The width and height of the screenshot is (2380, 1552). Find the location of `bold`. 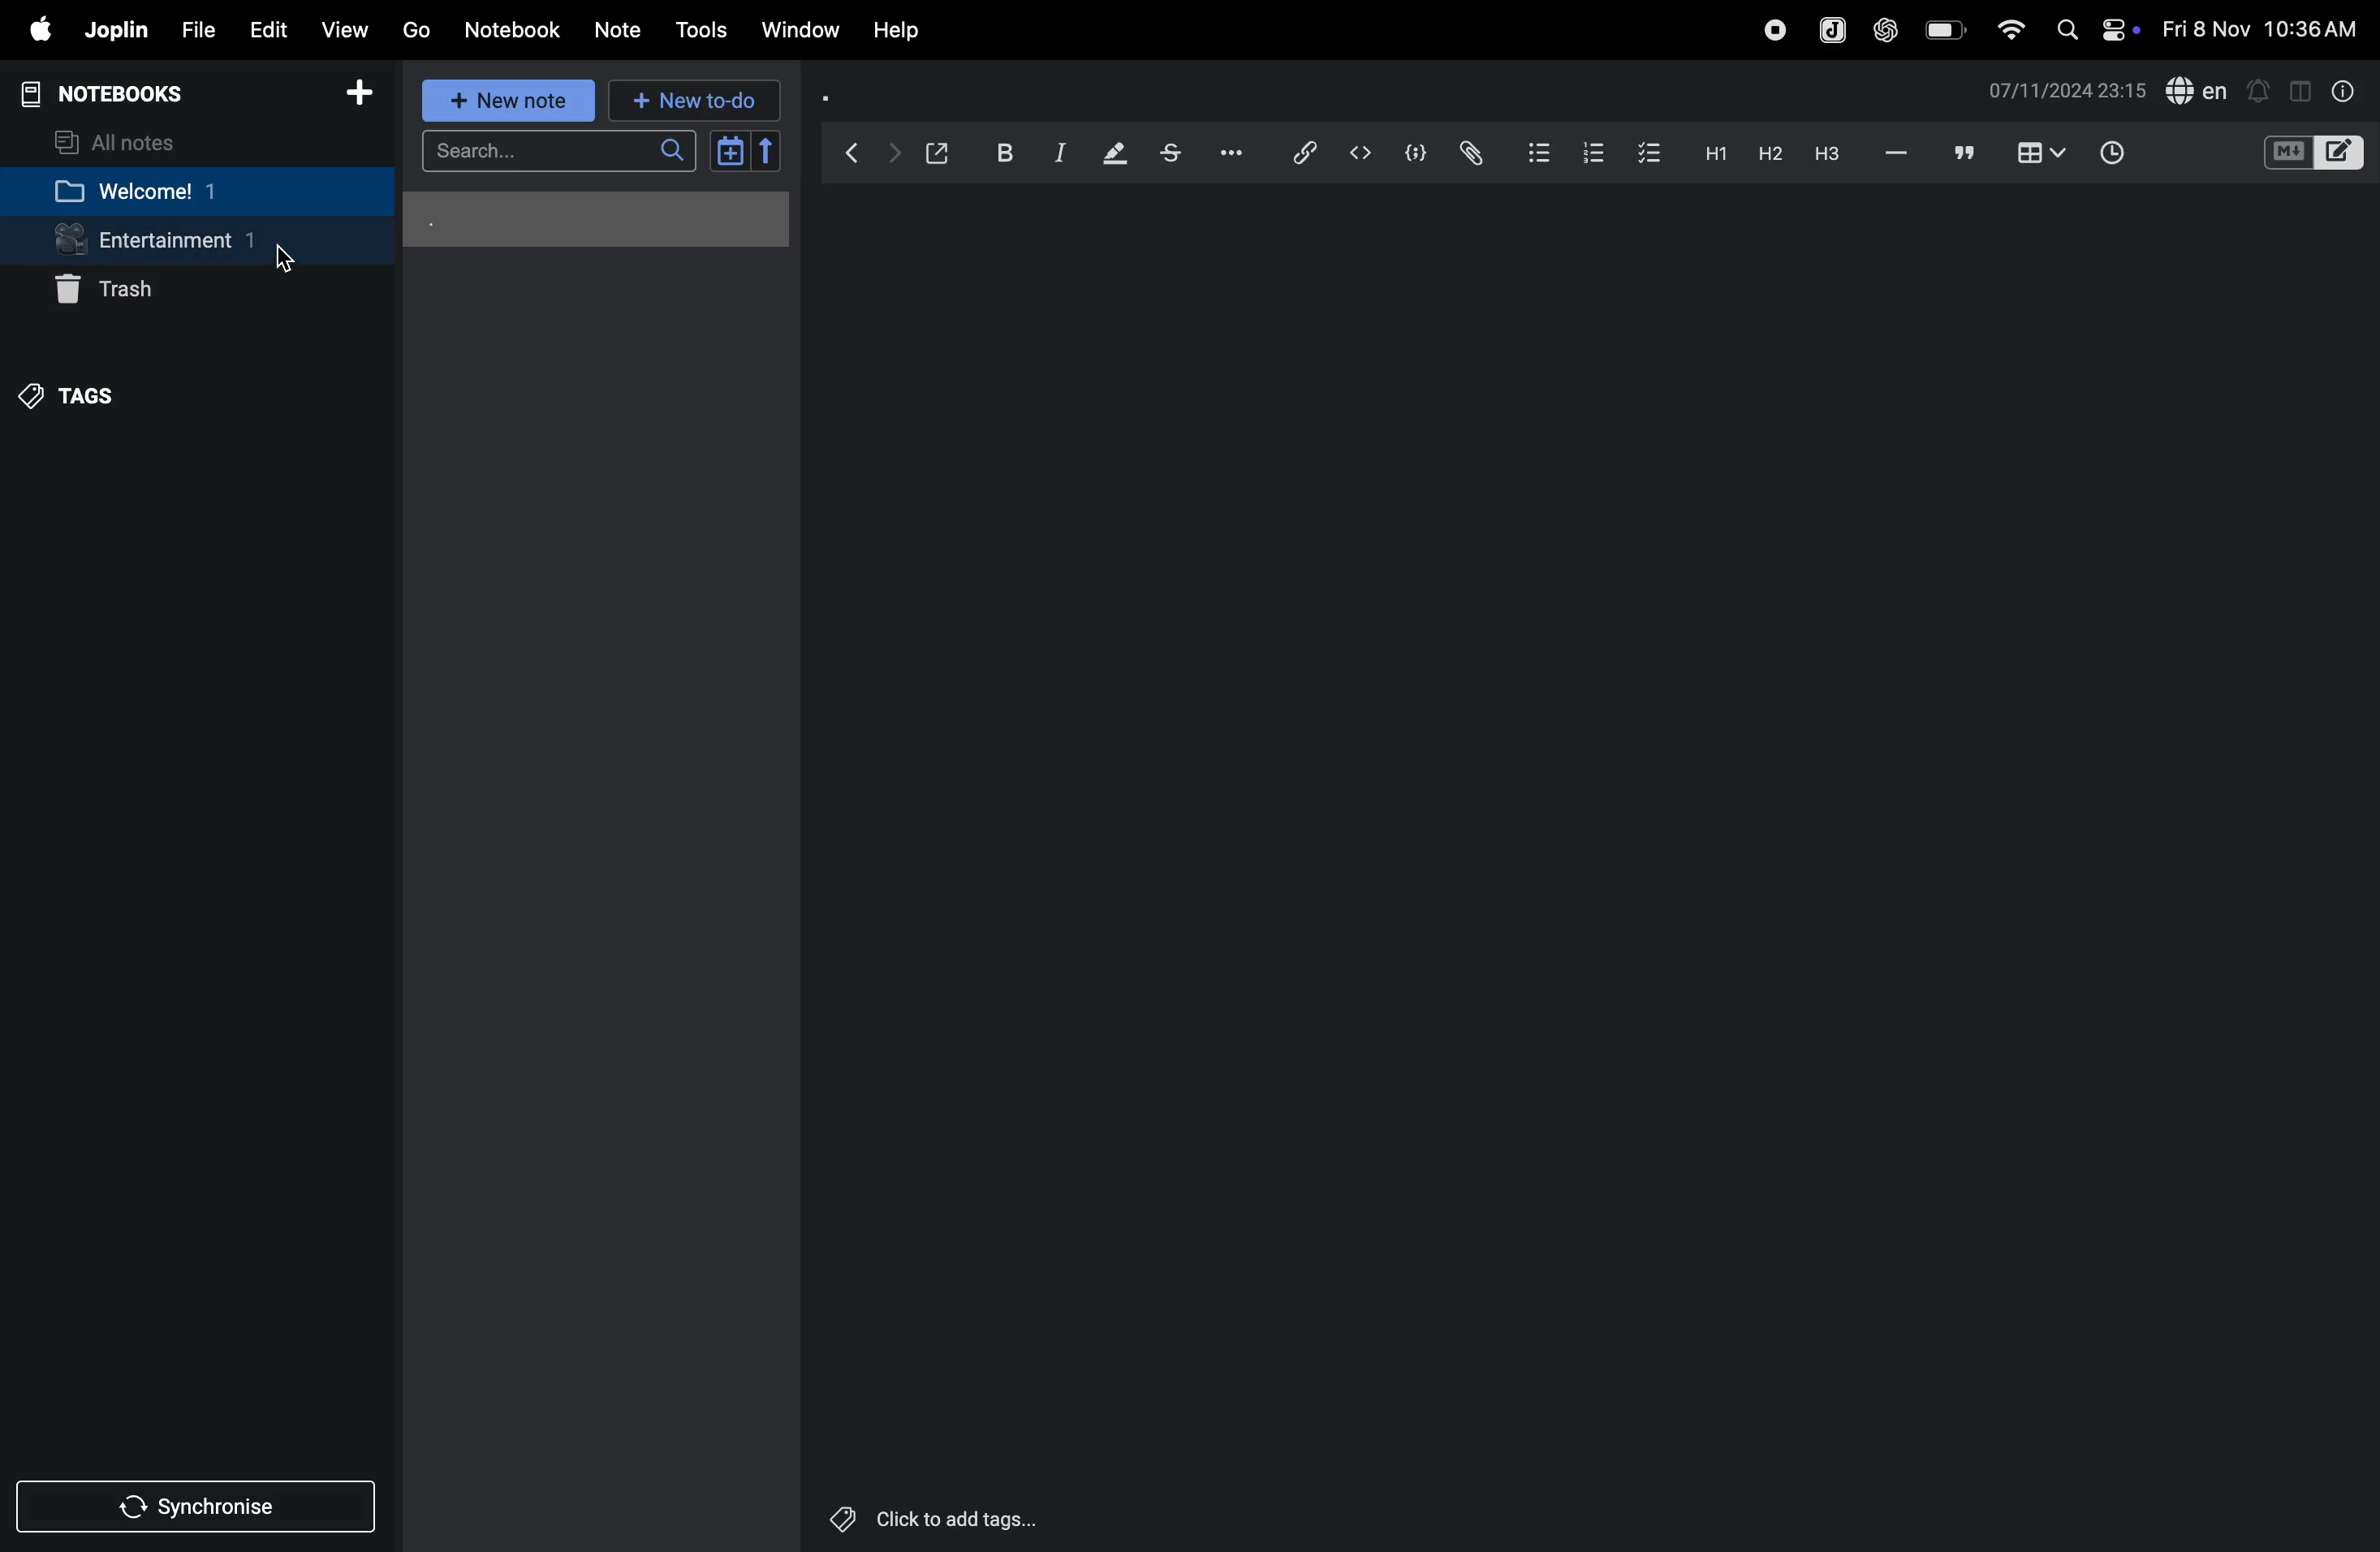

bold is located at coordinates (1005, 152).